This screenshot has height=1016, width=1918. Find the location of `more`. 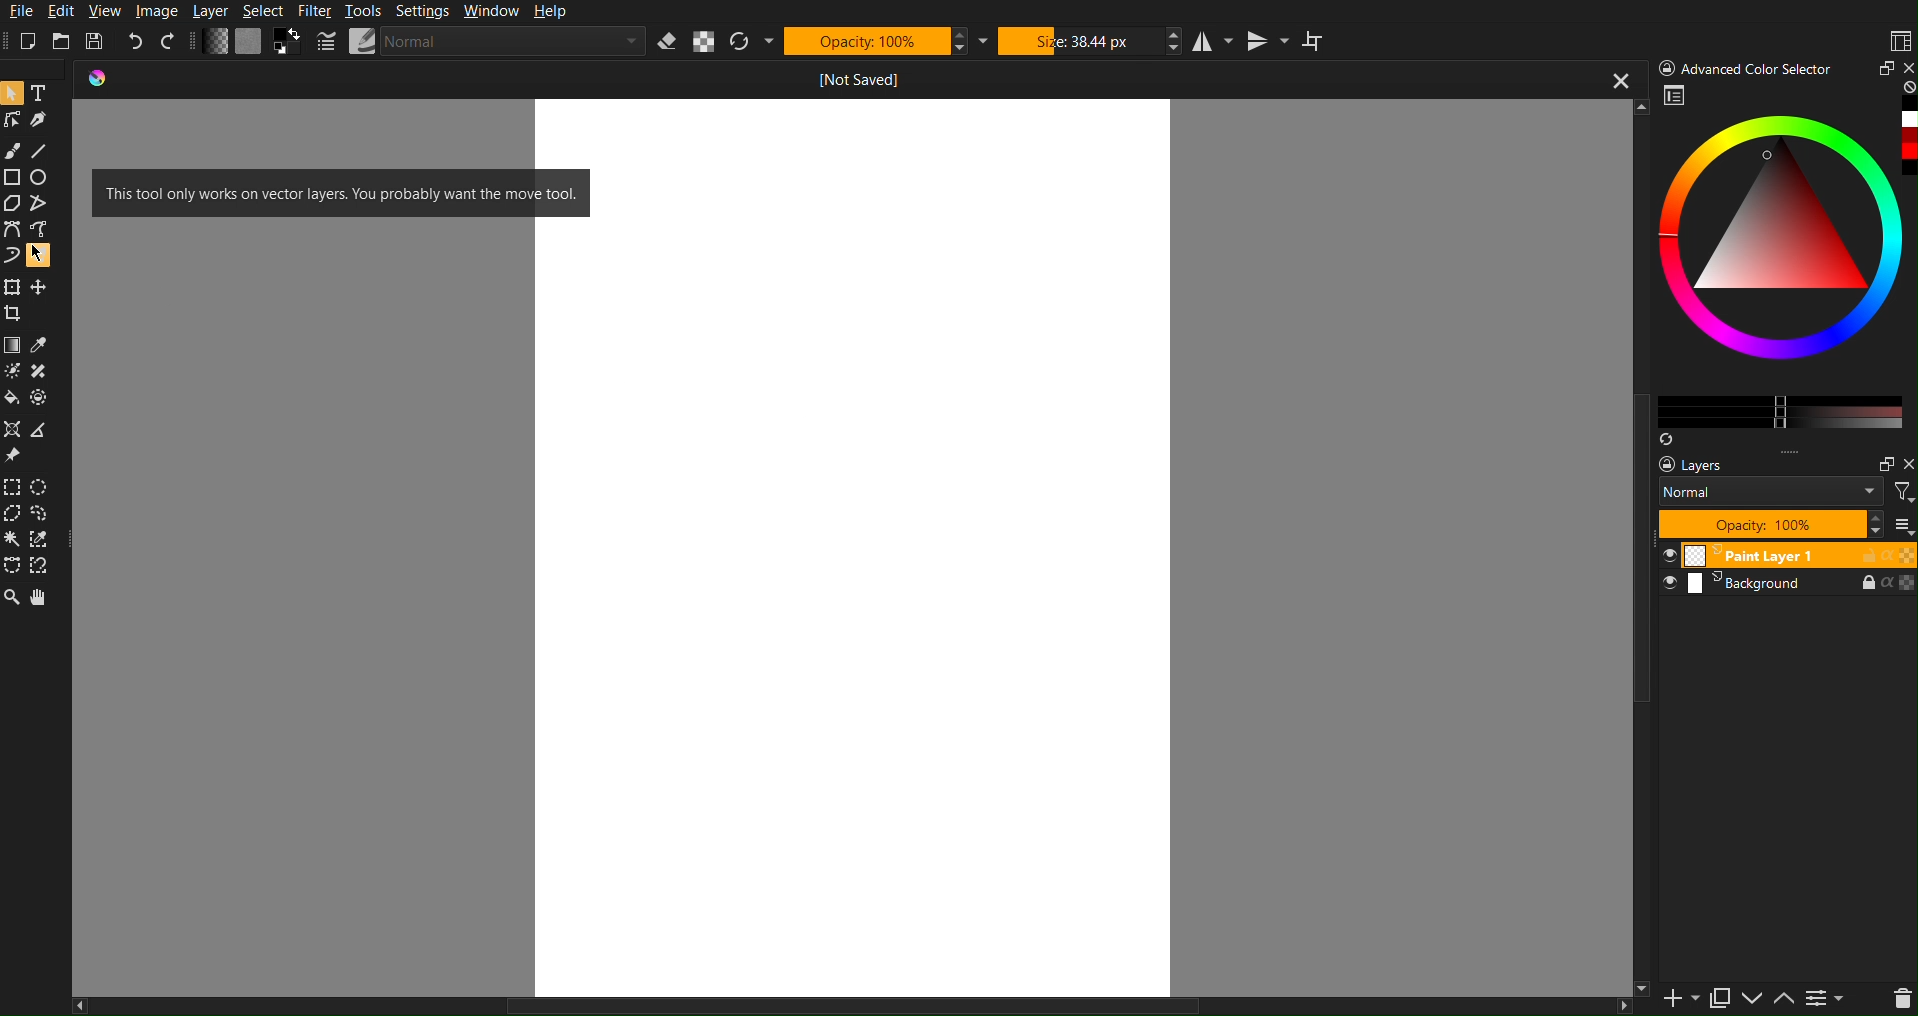

more is located at coordinates (1905, 526).